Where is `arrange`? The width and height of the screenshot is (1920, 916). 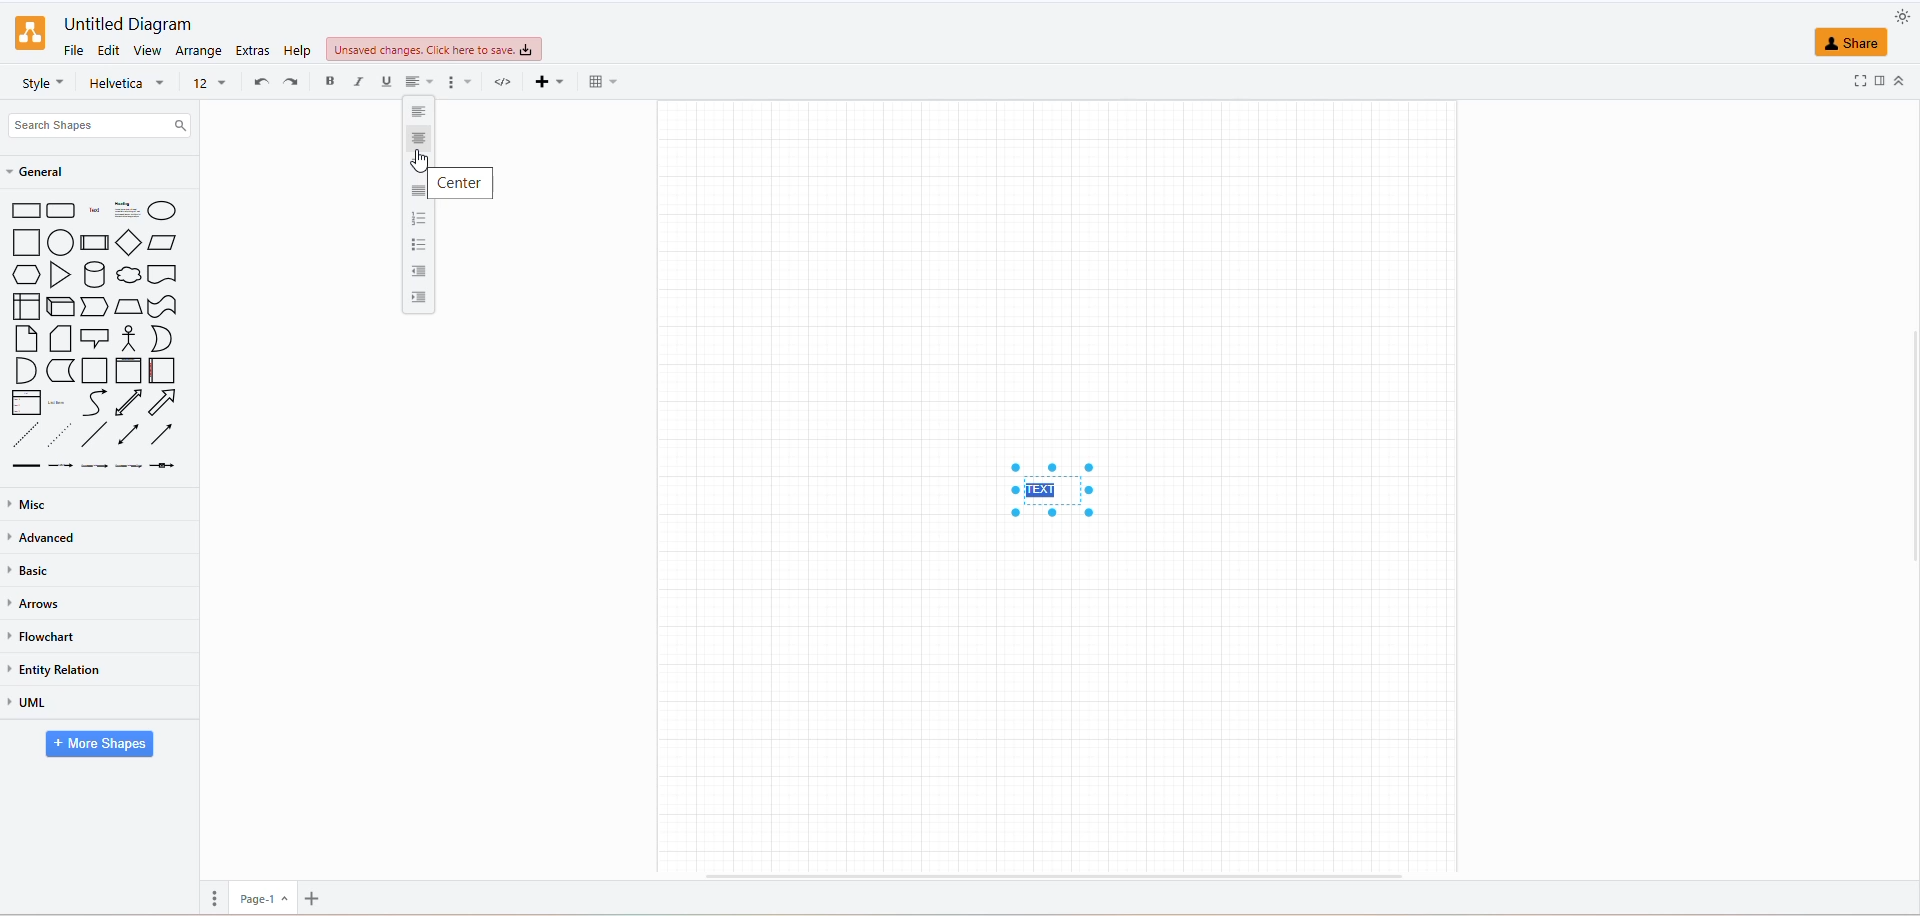 arrange is located at coordinates (201, 50).